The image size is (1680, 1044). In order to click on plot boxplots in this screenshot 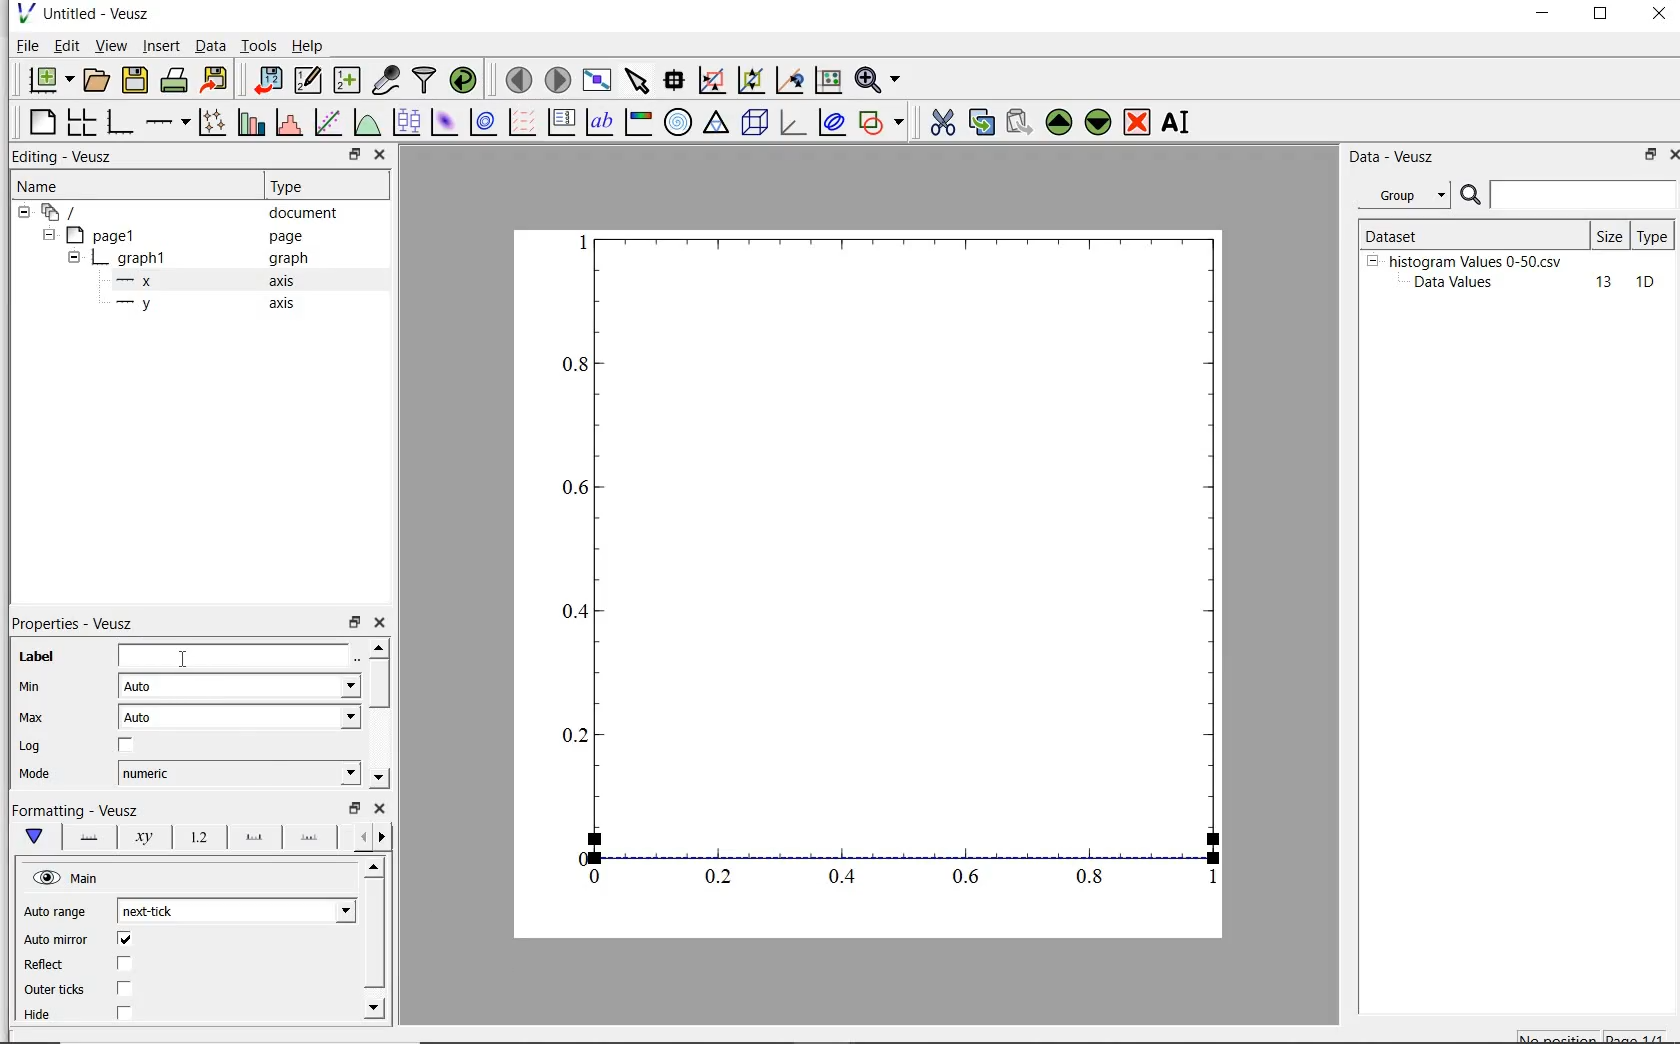, I will do `click(406, 121)`.